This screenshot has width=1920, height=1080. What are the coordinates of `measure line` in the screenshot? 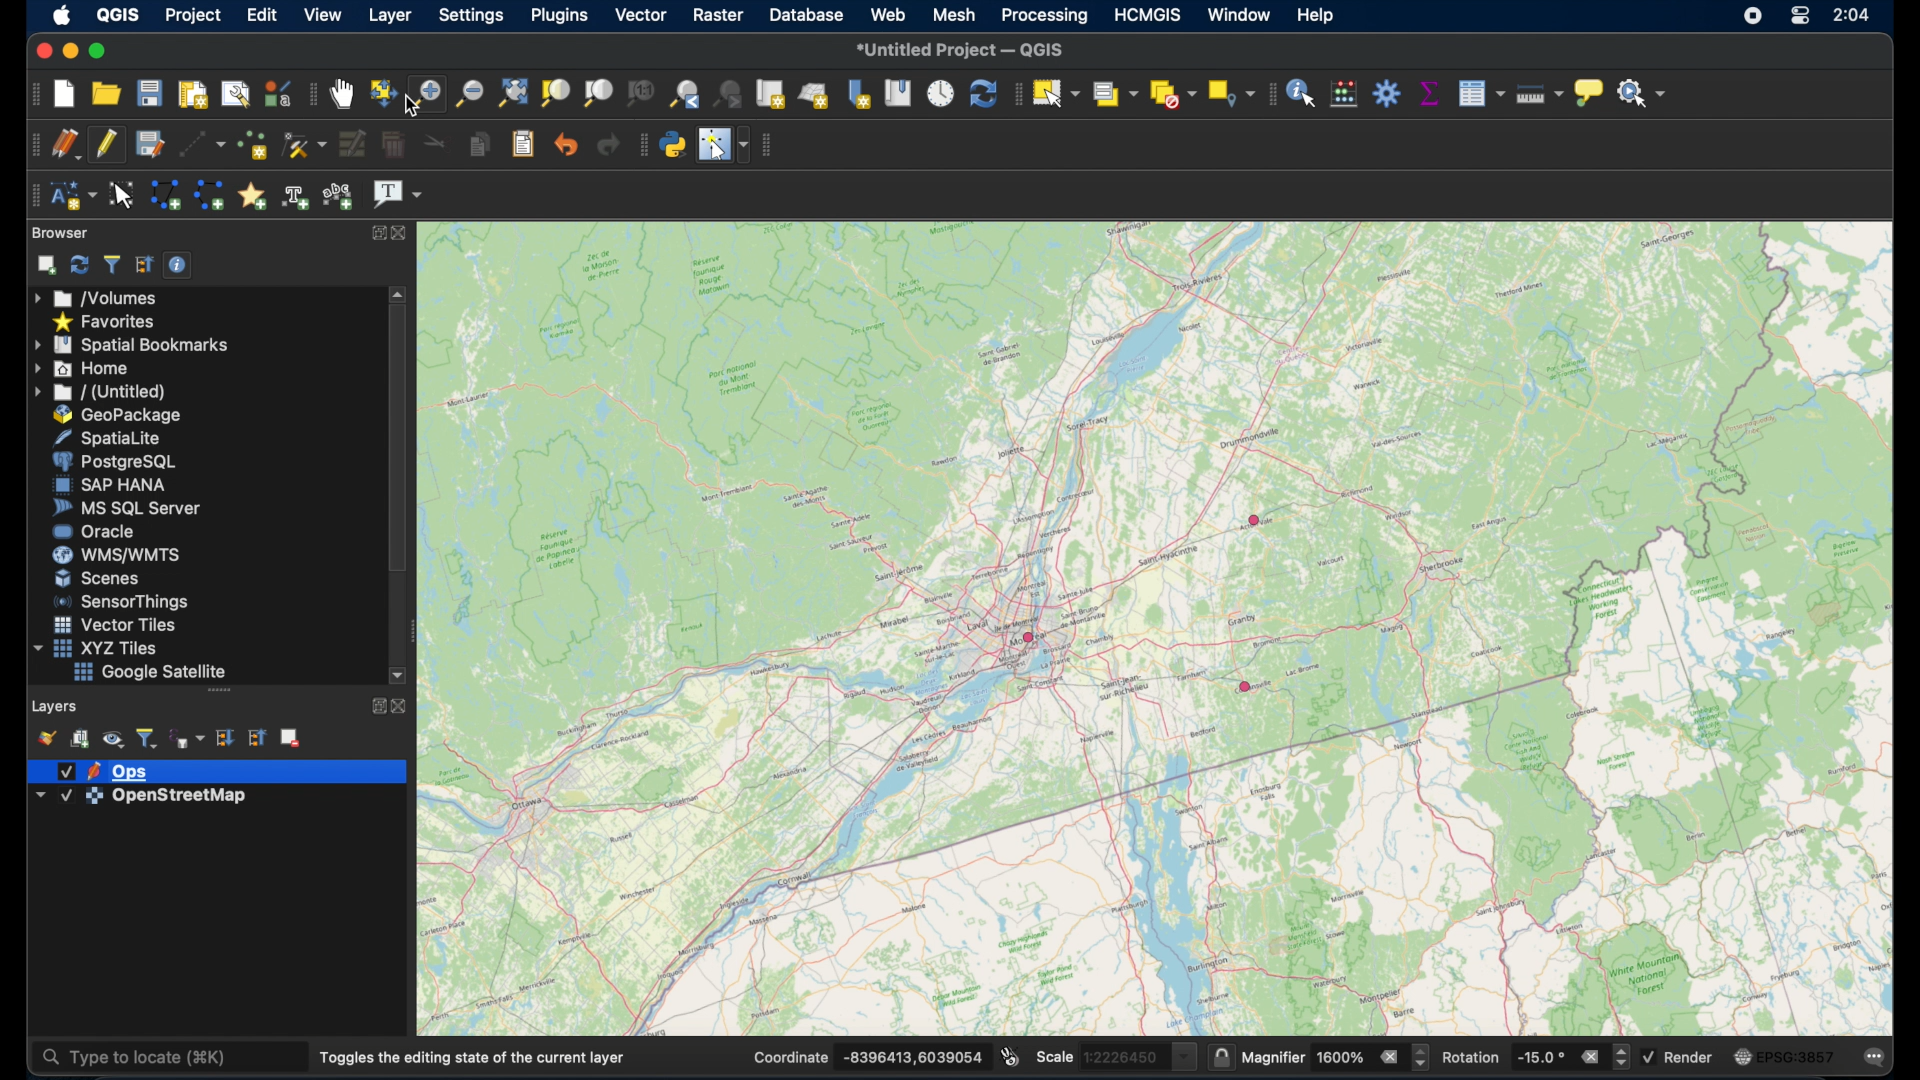 It's located at (1539, 94).